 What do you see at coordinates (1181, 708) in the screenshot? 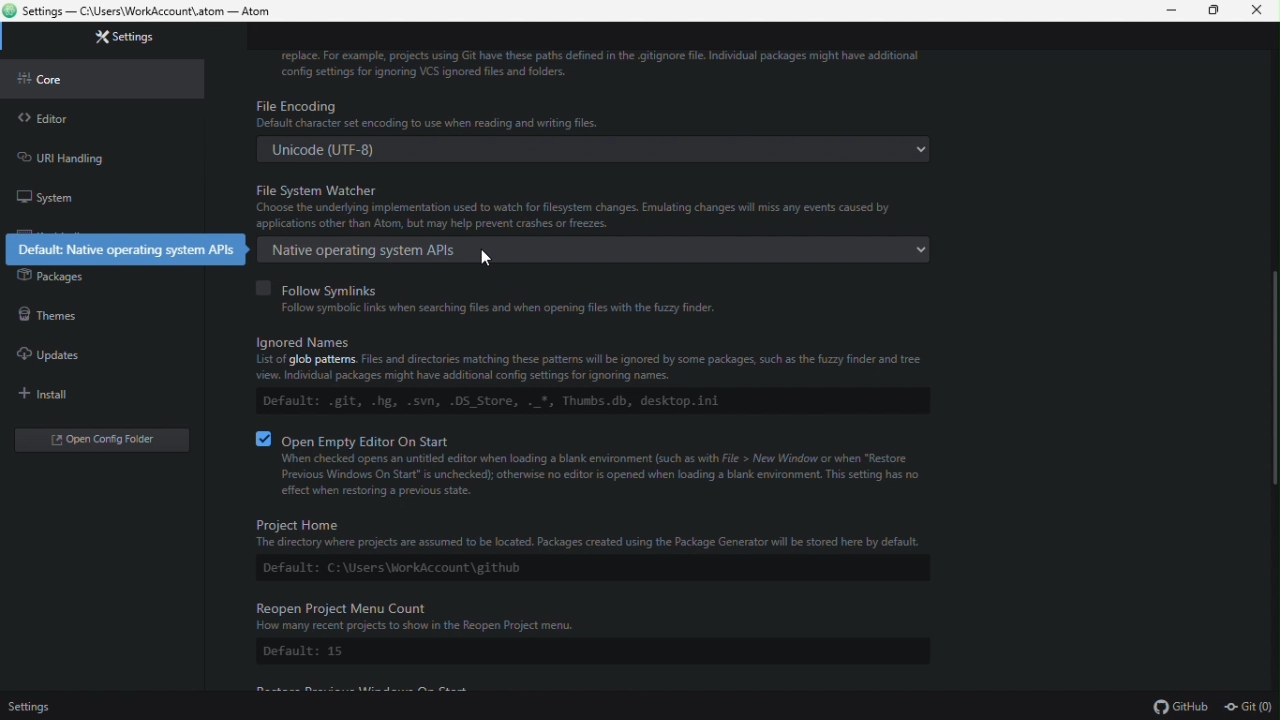
I see `github` at bounding box center [1181, 708].